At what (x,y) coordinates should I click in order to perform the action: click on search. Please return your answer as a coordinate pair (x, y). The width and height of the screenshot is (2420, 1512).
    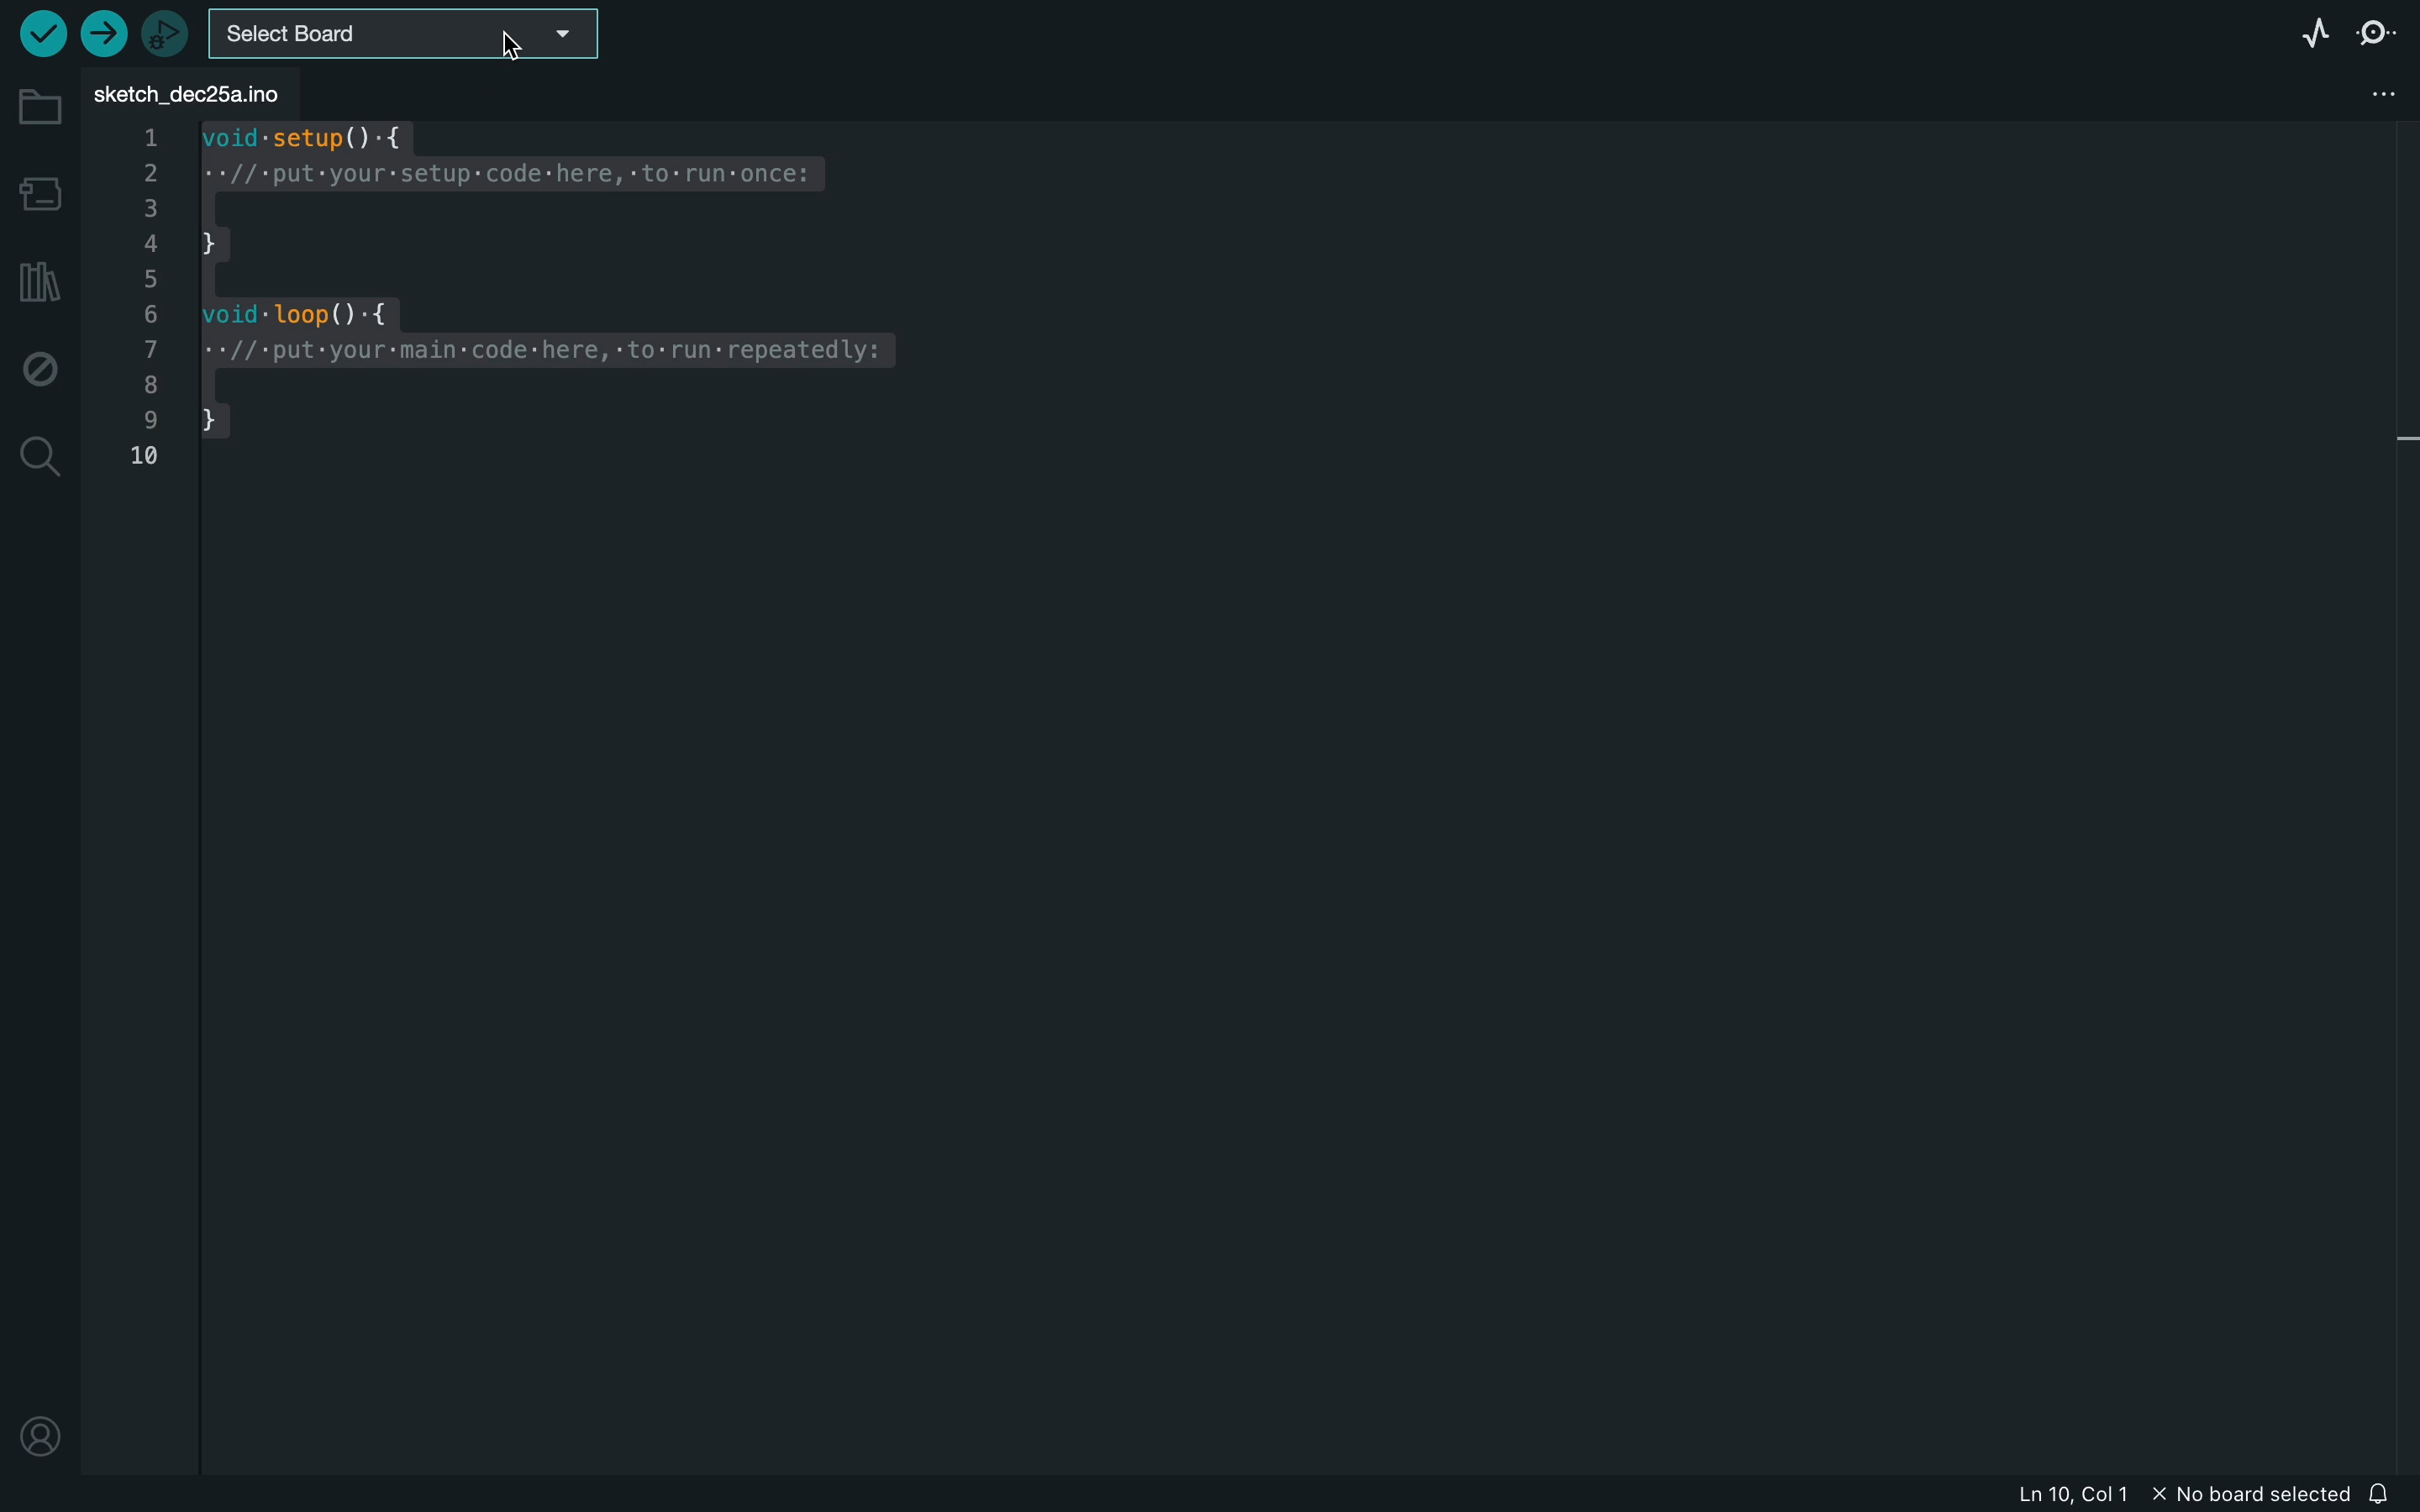
    Looking at the image, I should click on (38, 460).